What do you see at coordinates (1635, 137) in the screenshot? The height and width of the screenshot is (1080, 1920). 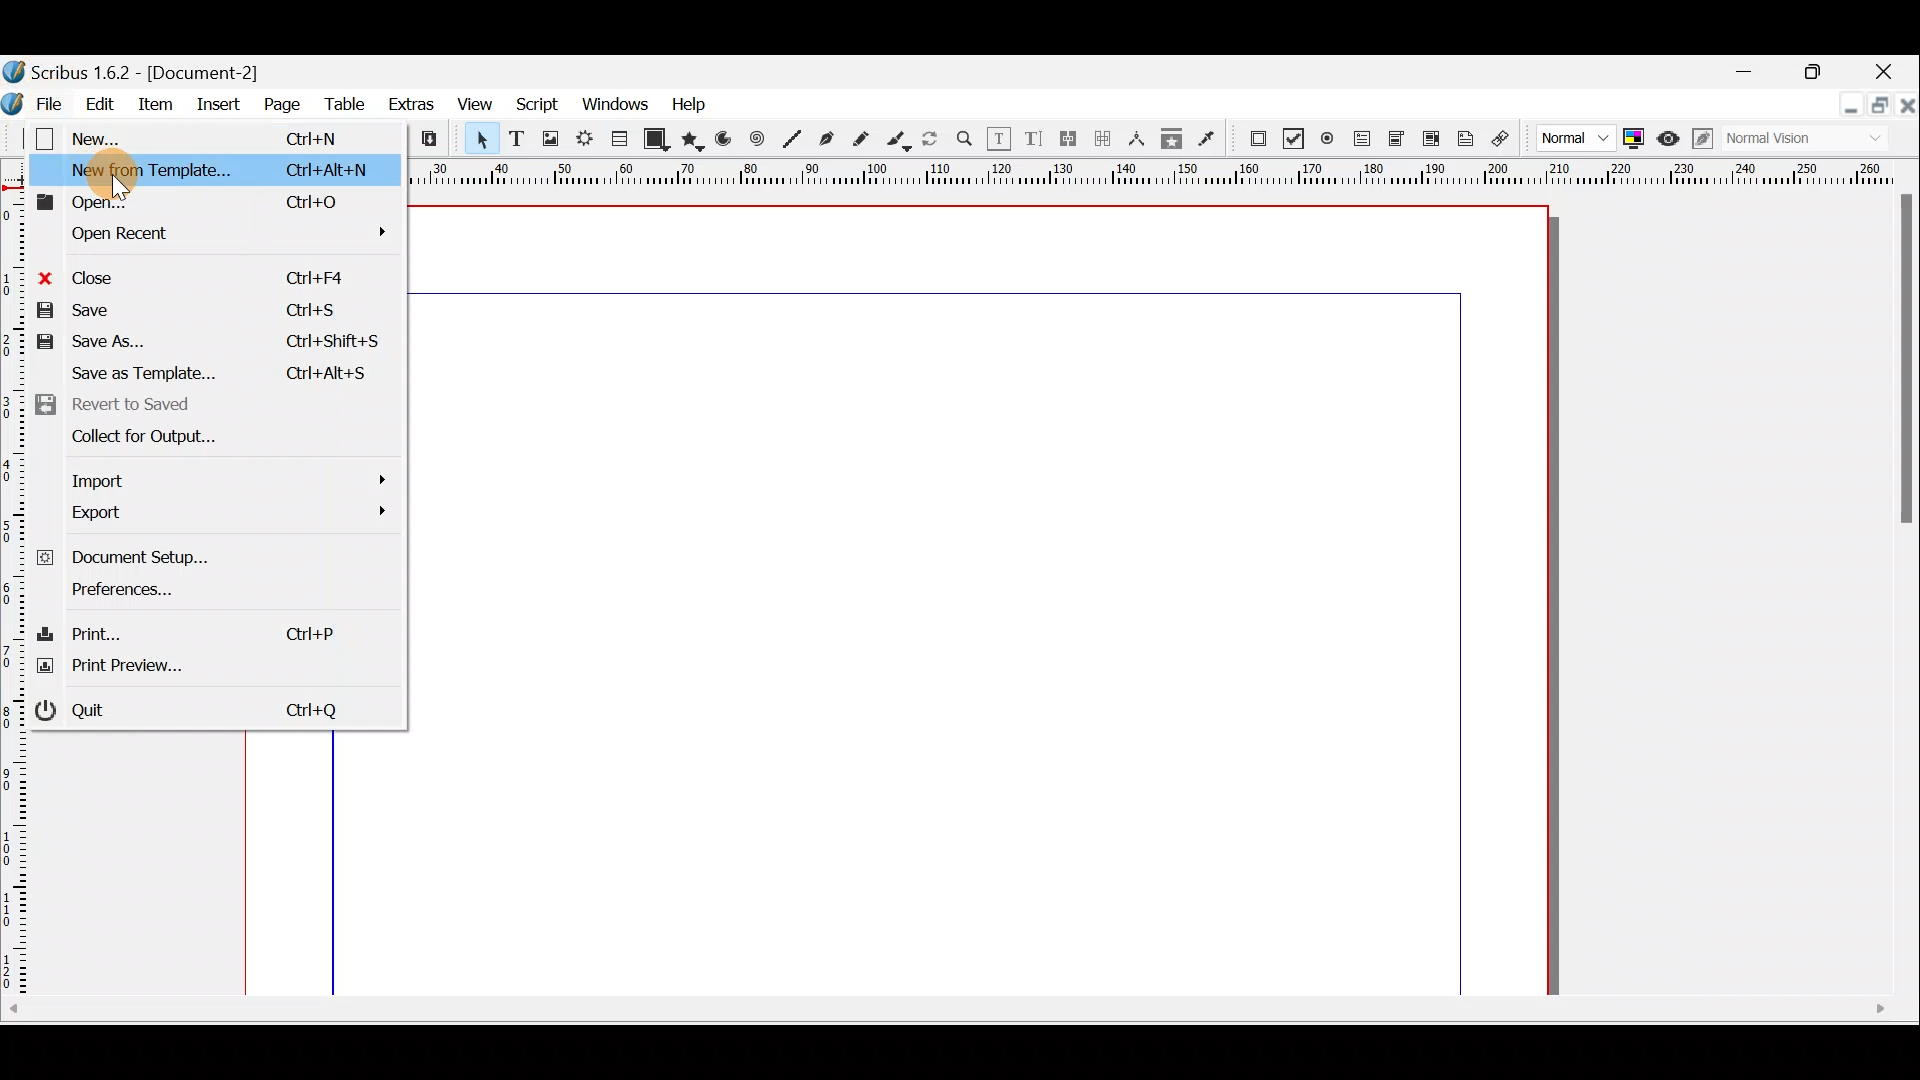 I see `Toggle colour management system` at bounding box center [1635, 137].